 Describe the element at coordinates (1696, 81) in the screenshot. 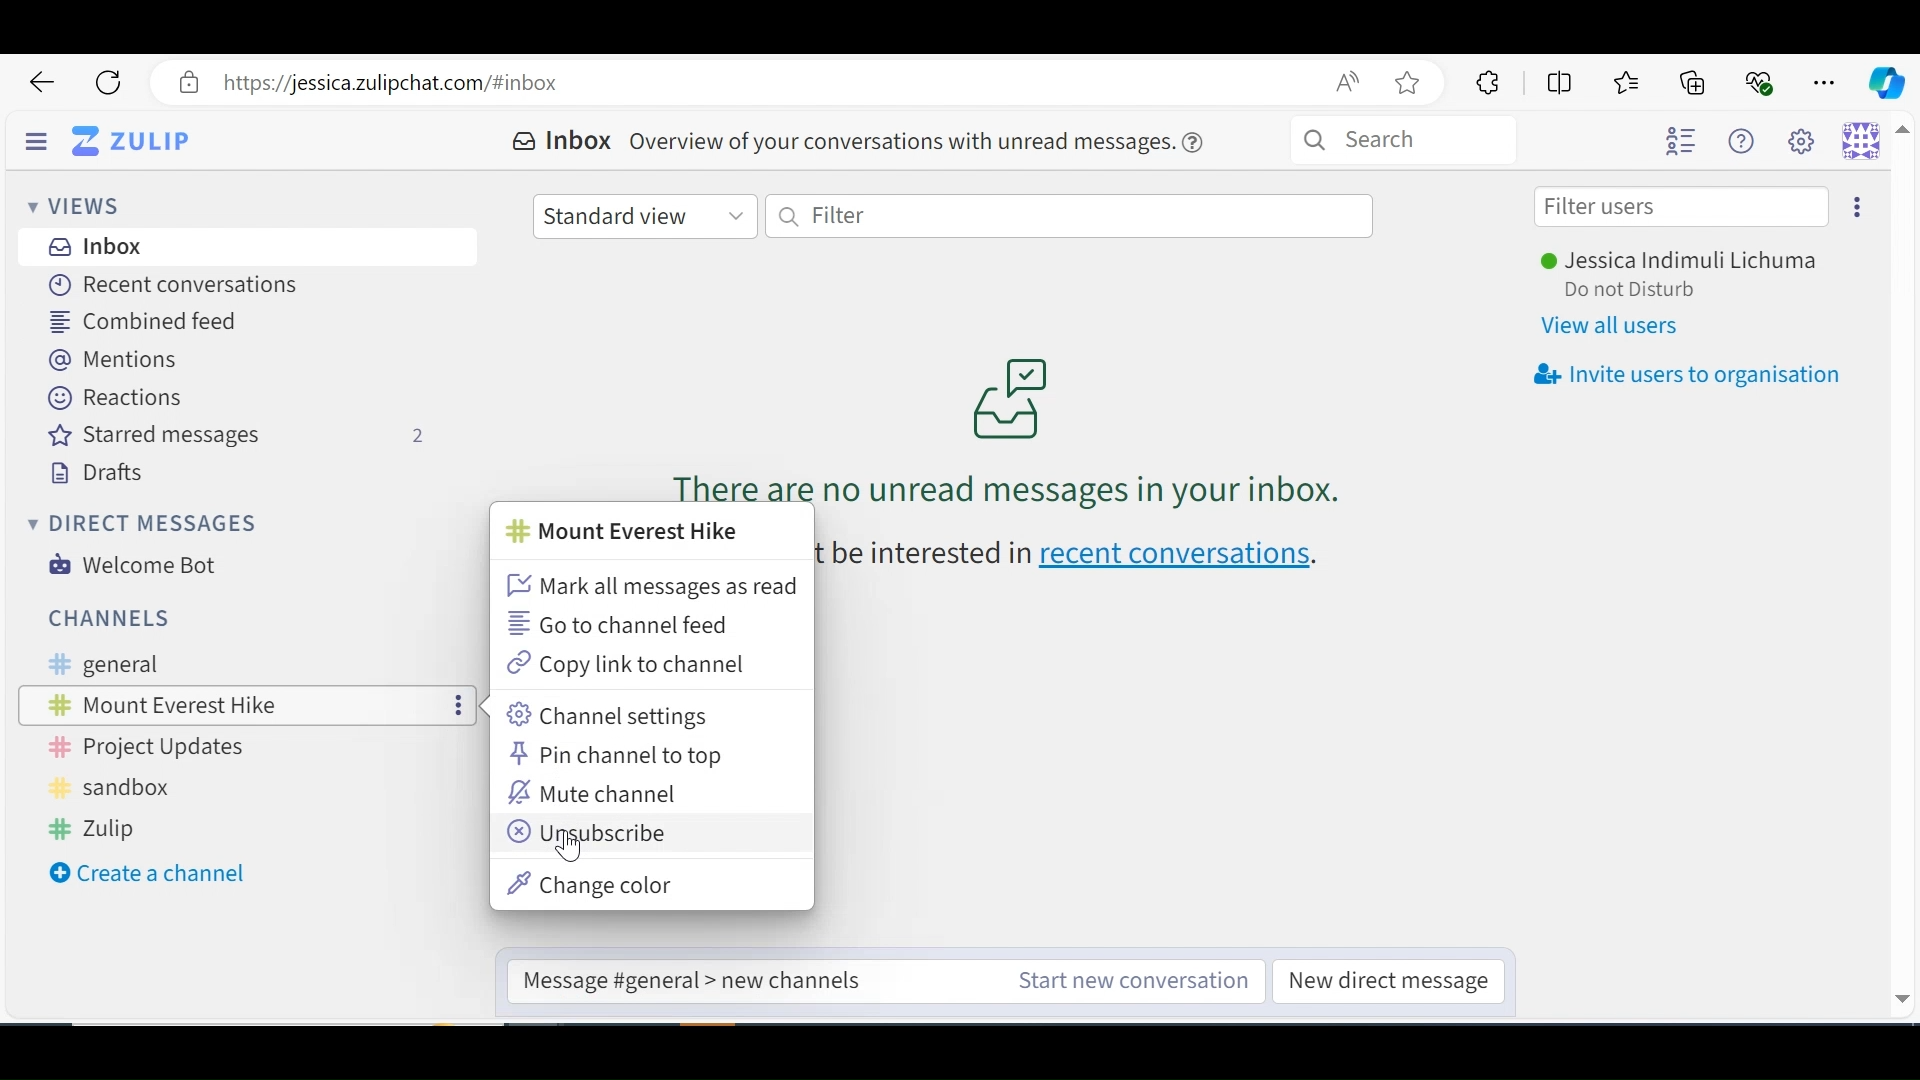

I see `Collections` at that location.